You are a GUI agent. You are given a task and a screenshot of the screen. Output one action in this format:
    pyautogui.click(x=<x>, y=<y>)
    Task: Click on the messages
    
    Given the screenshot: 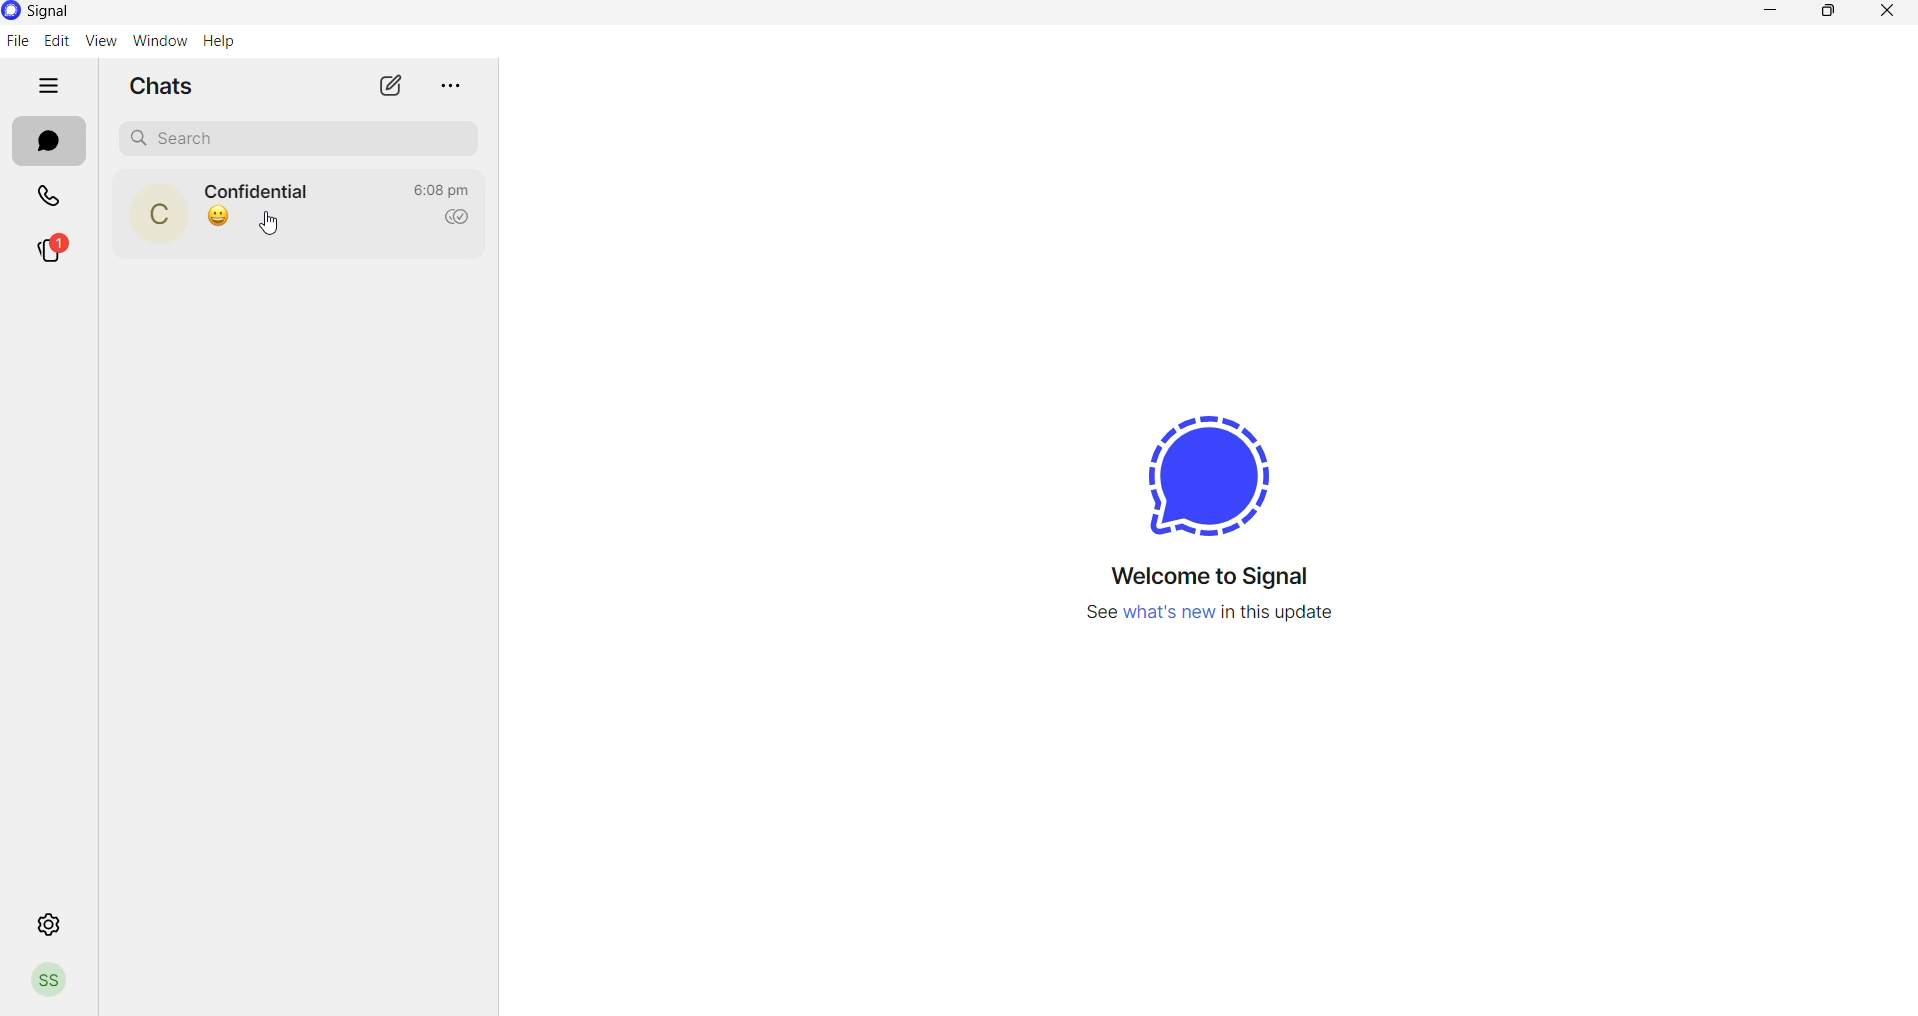 What is the action you would take?
    pyautogui.click(x=51, y=144)
    